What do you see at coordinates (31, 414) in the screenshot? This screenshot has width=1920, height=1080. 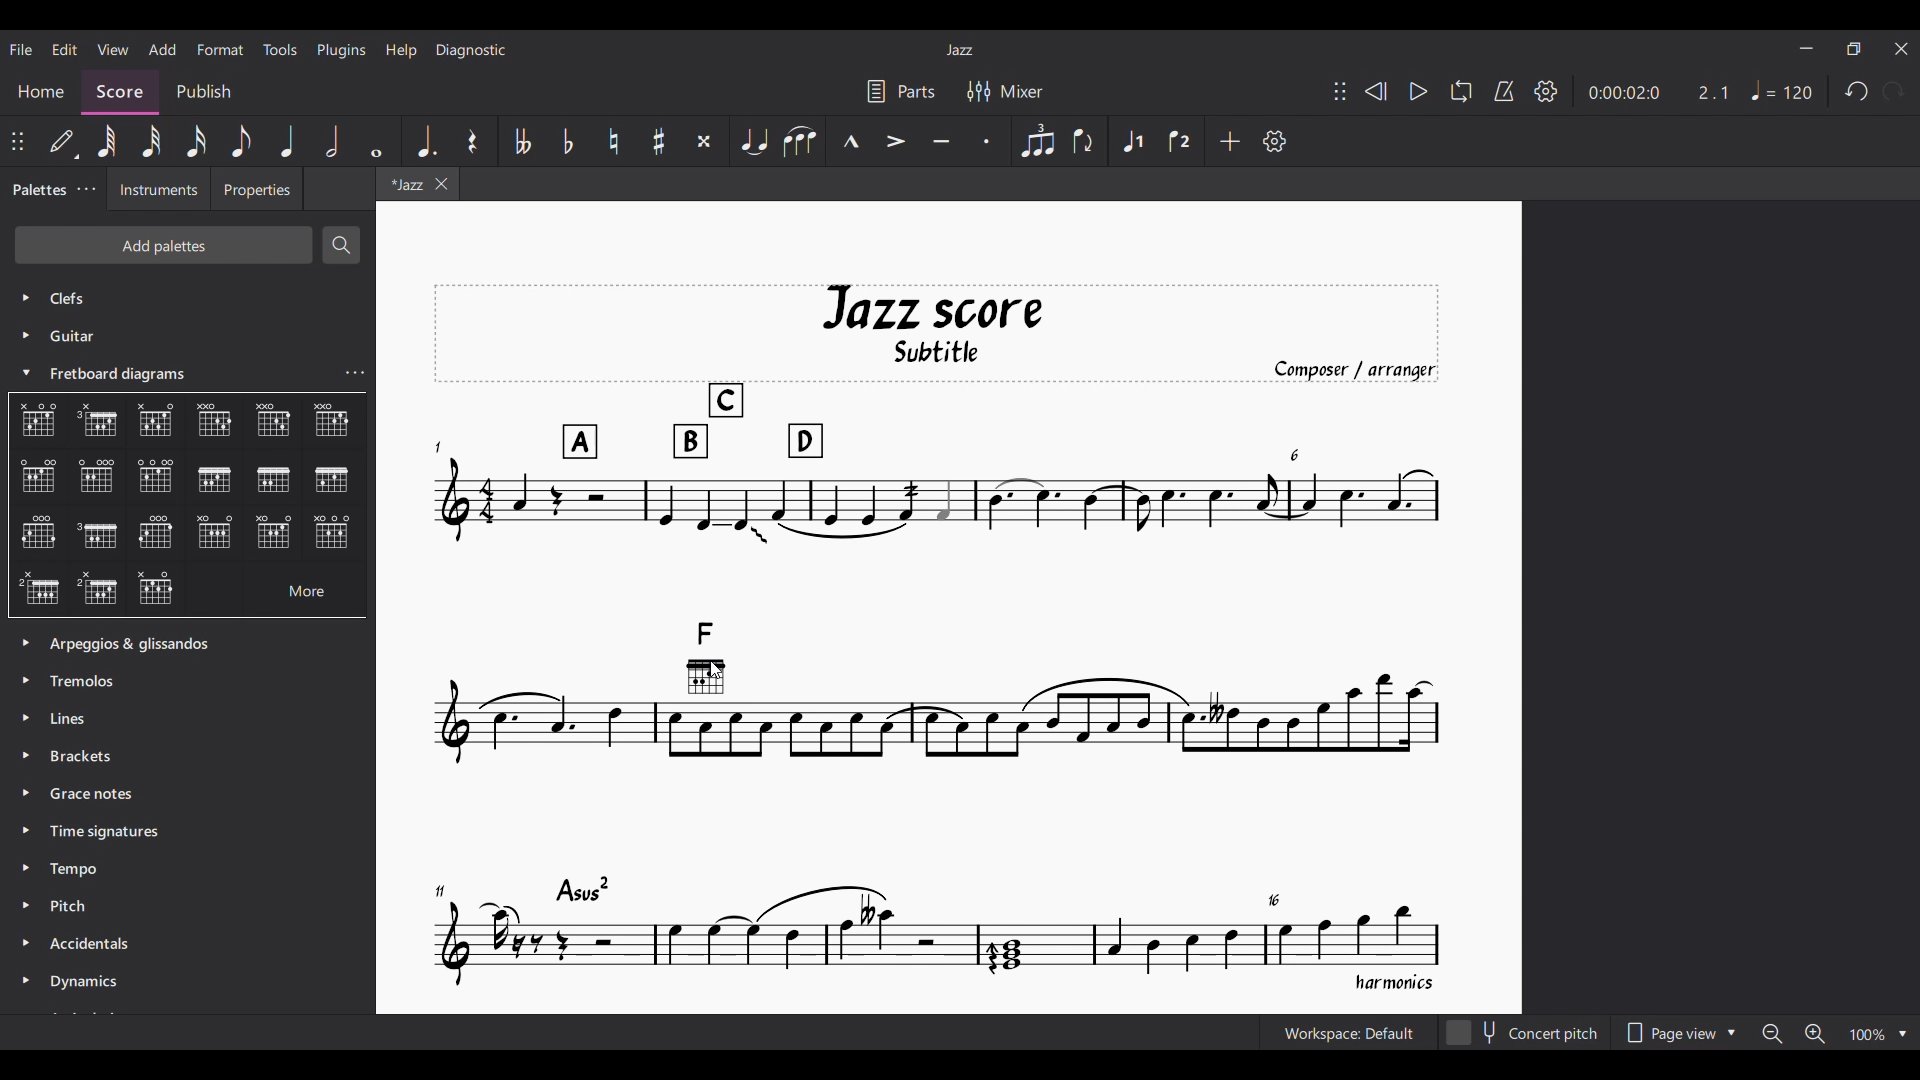 I see `Options under current palette selection` at bounding box center [31, 414].